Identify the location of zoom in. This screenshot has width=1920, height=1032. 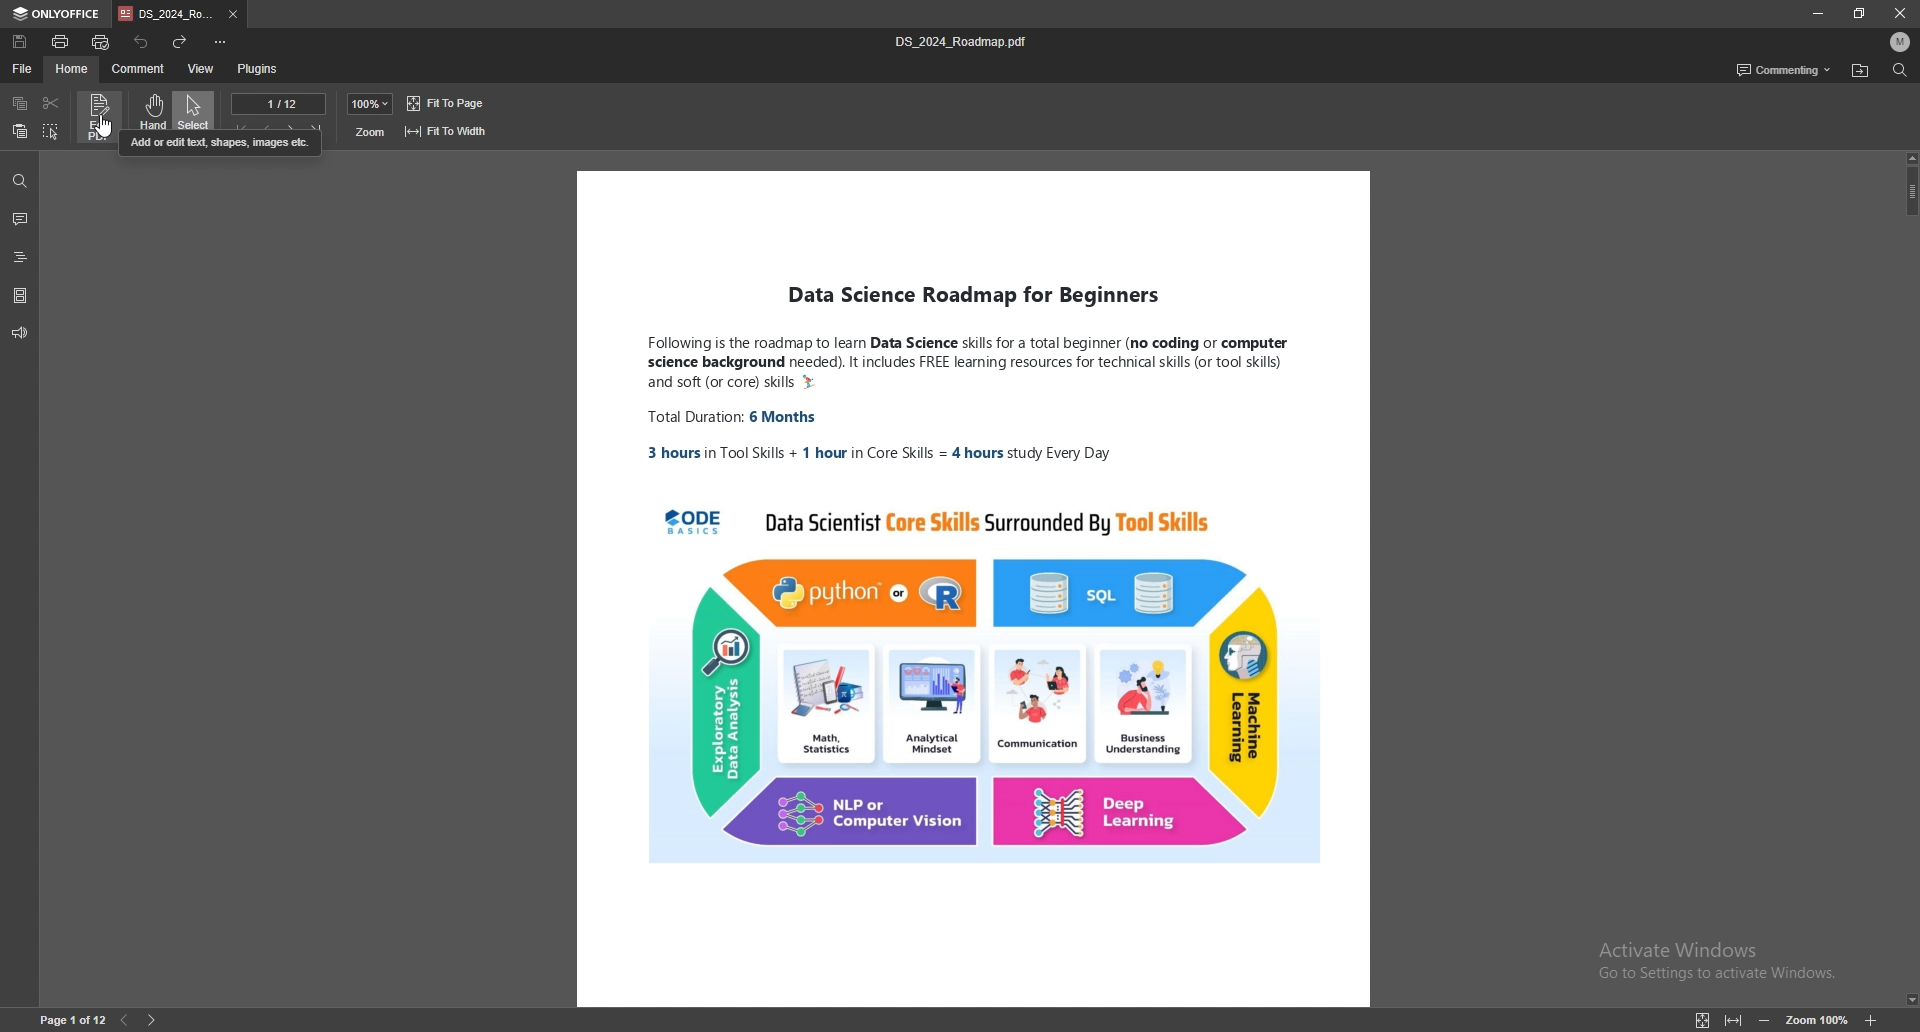
(1870, 1022).